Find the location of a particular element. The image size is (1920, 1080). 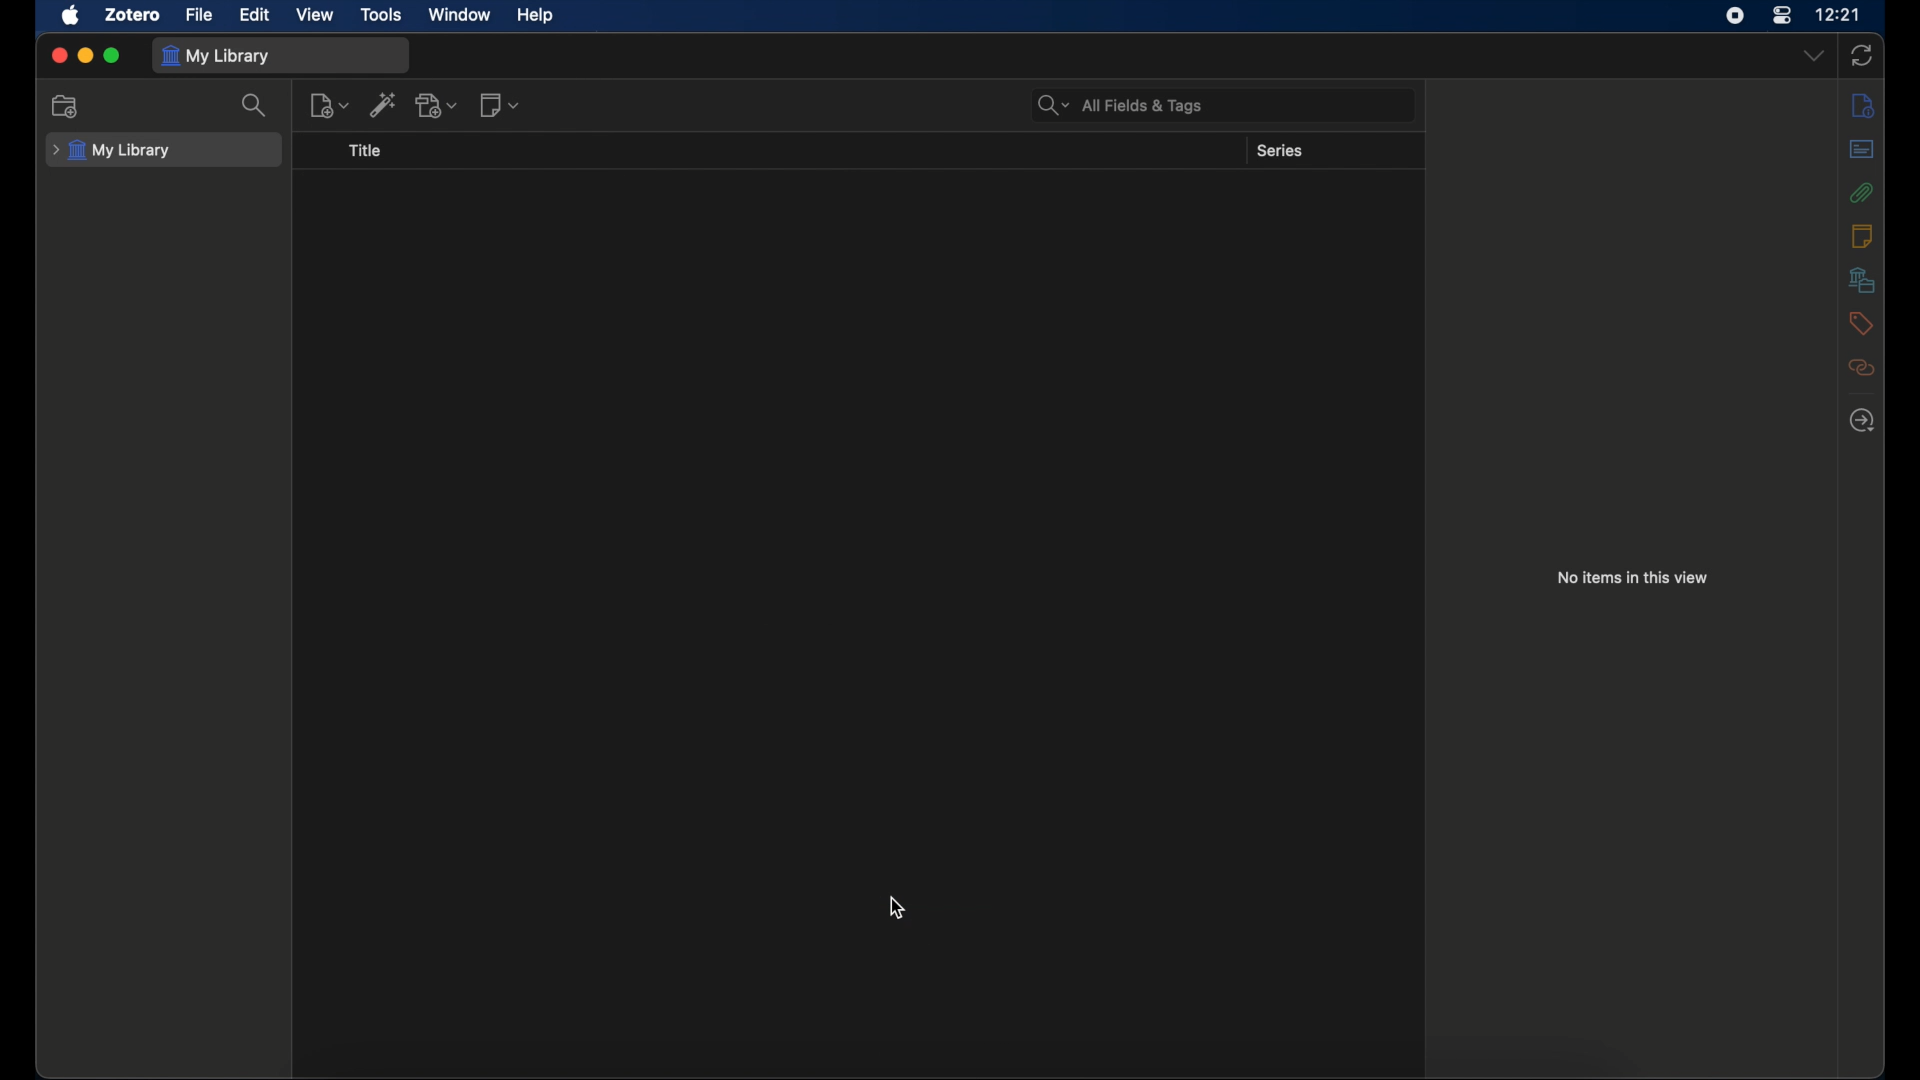

new collections is located at coordinates (65, 107).